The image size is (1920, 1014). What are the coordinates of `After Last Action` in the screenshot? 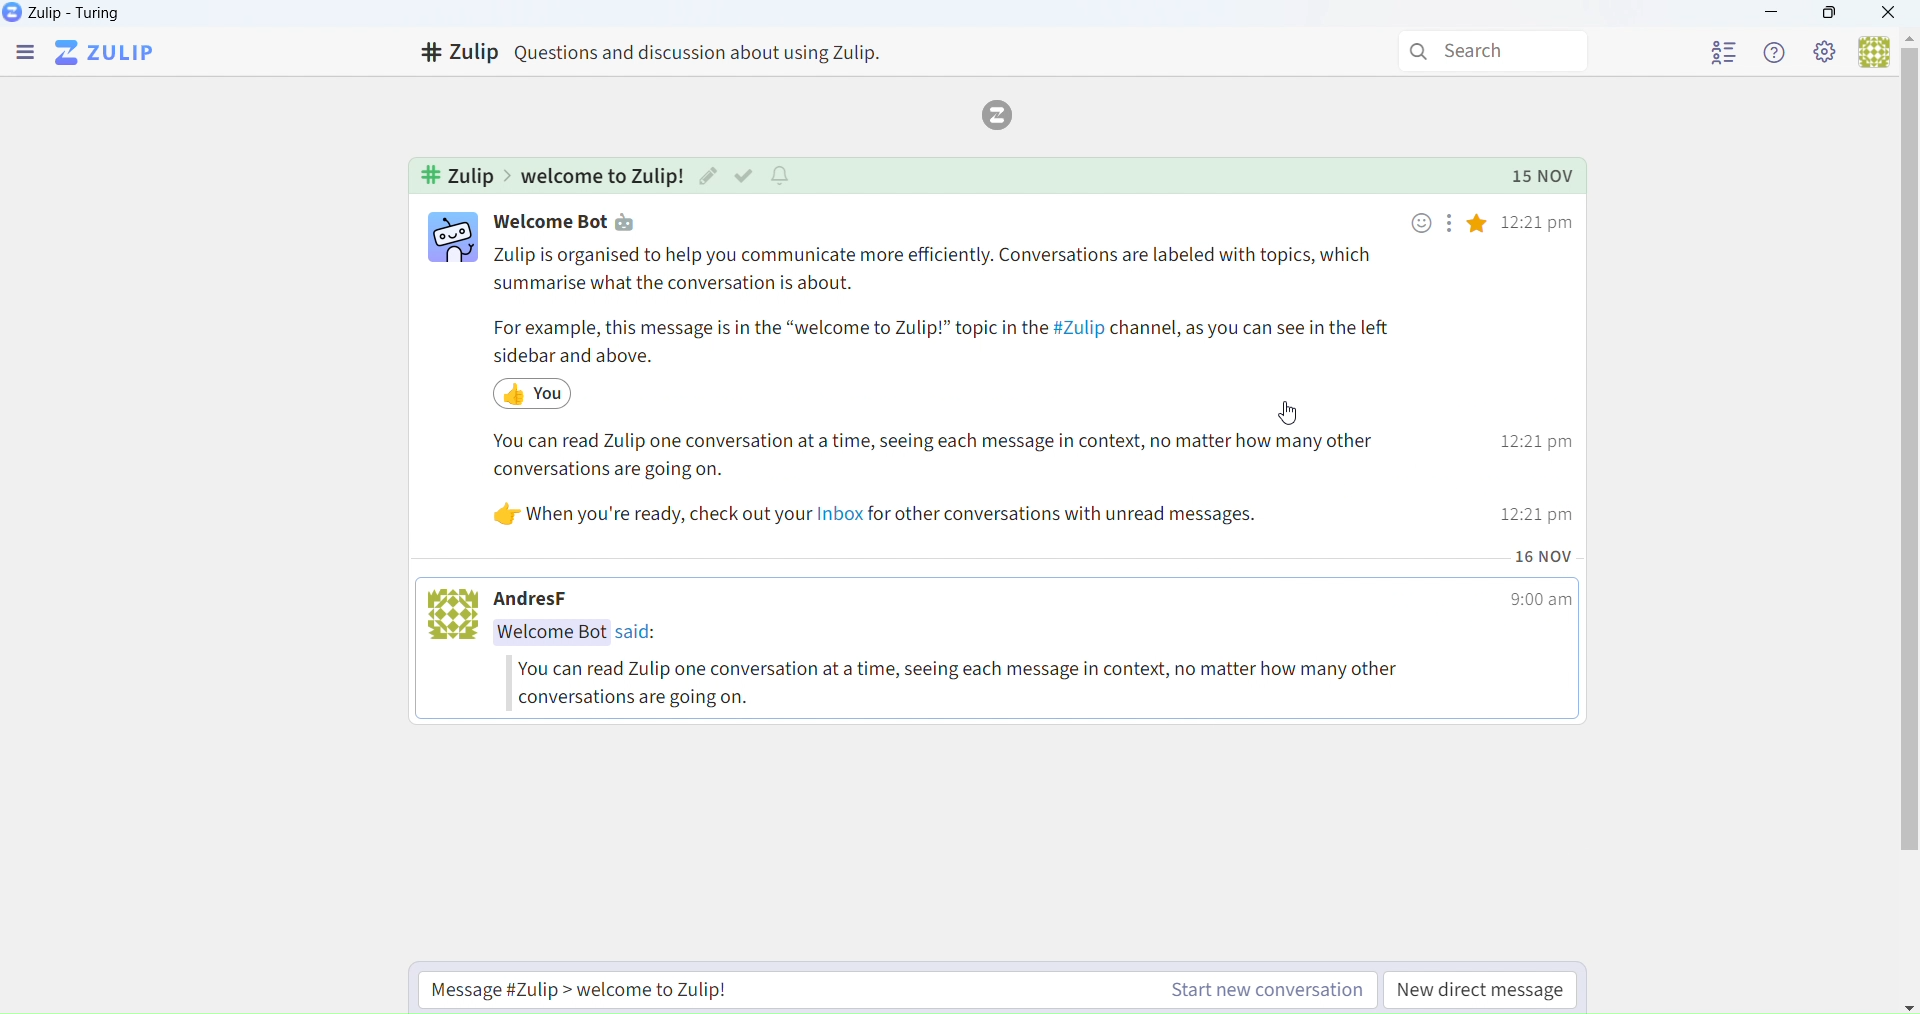 It's located at (549, 393).